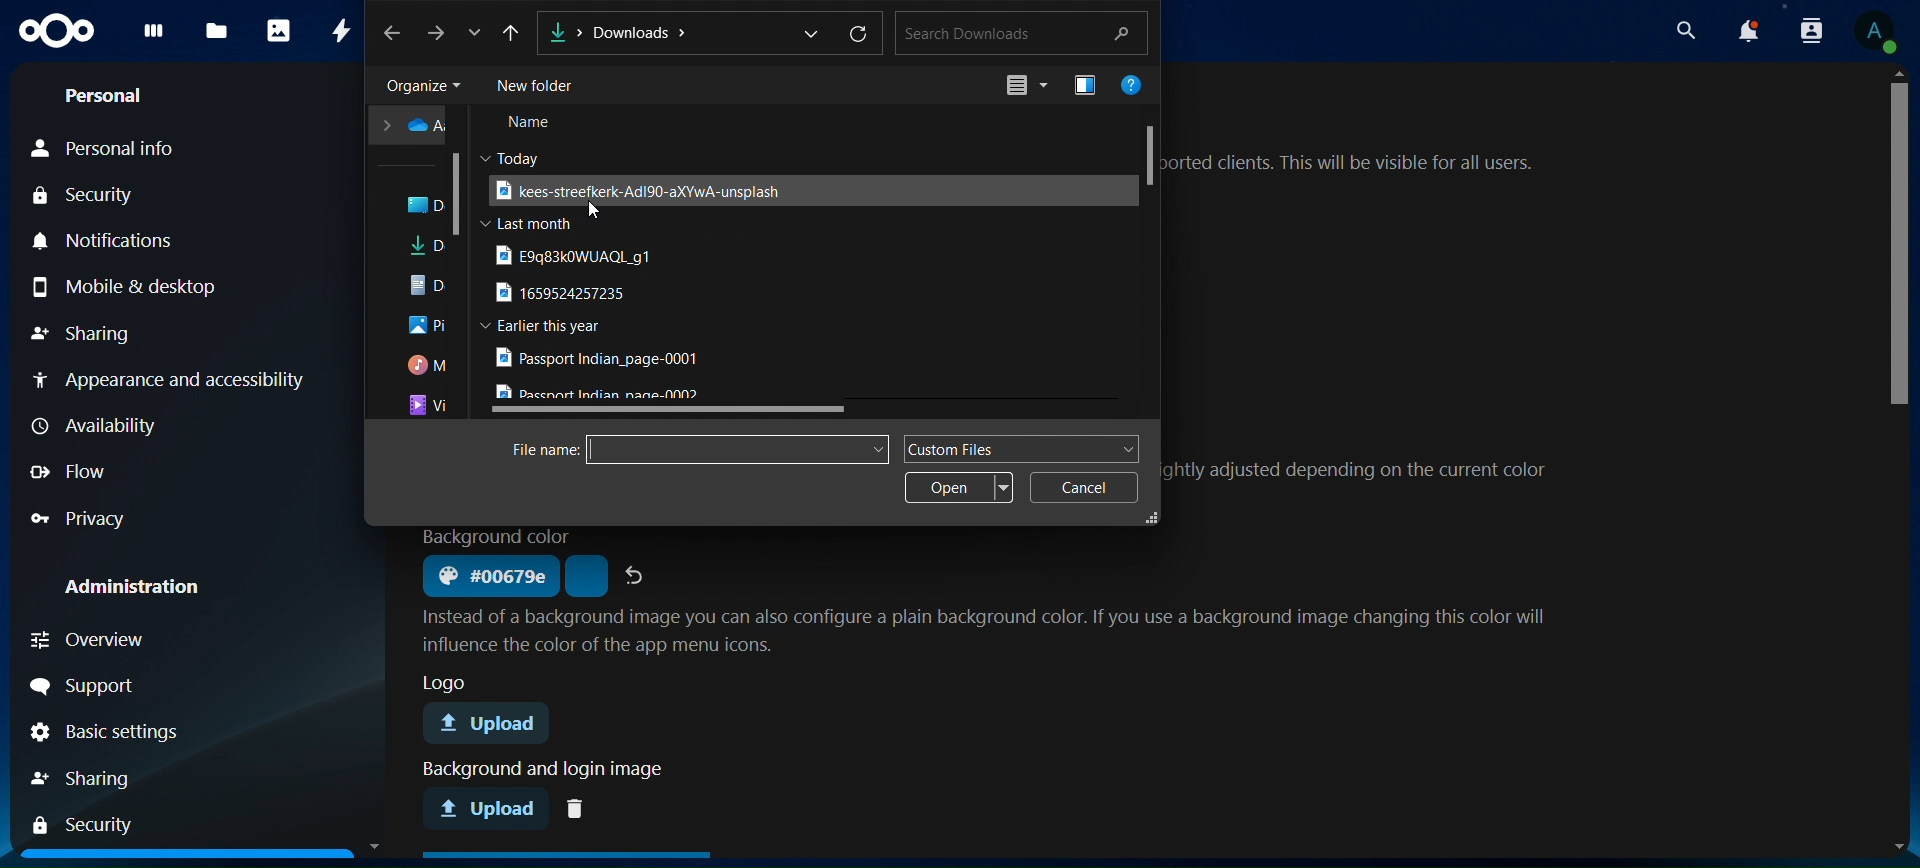  Describe the element at coordinates (498, 537) in the screenshot. I see `Background color` at that location.